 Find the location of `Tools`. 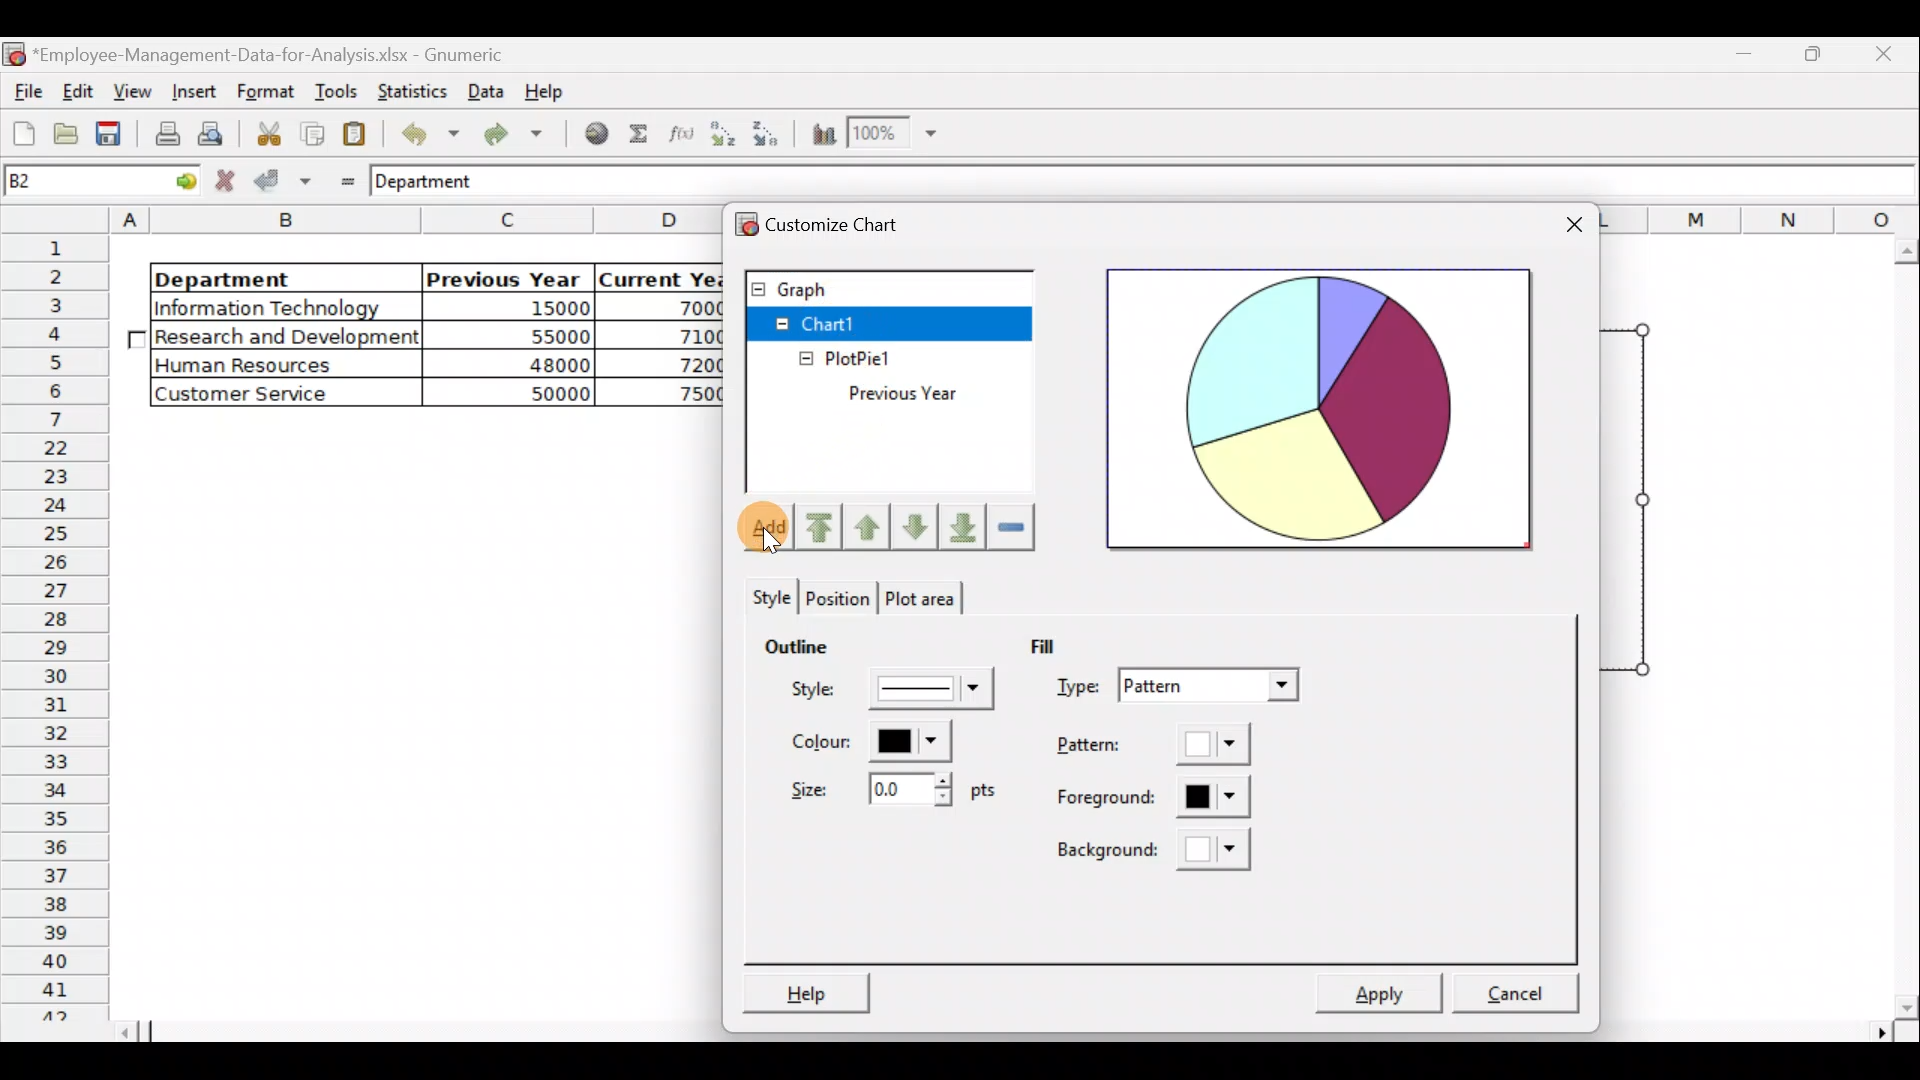

Tools is located at coordinates (331, 90).